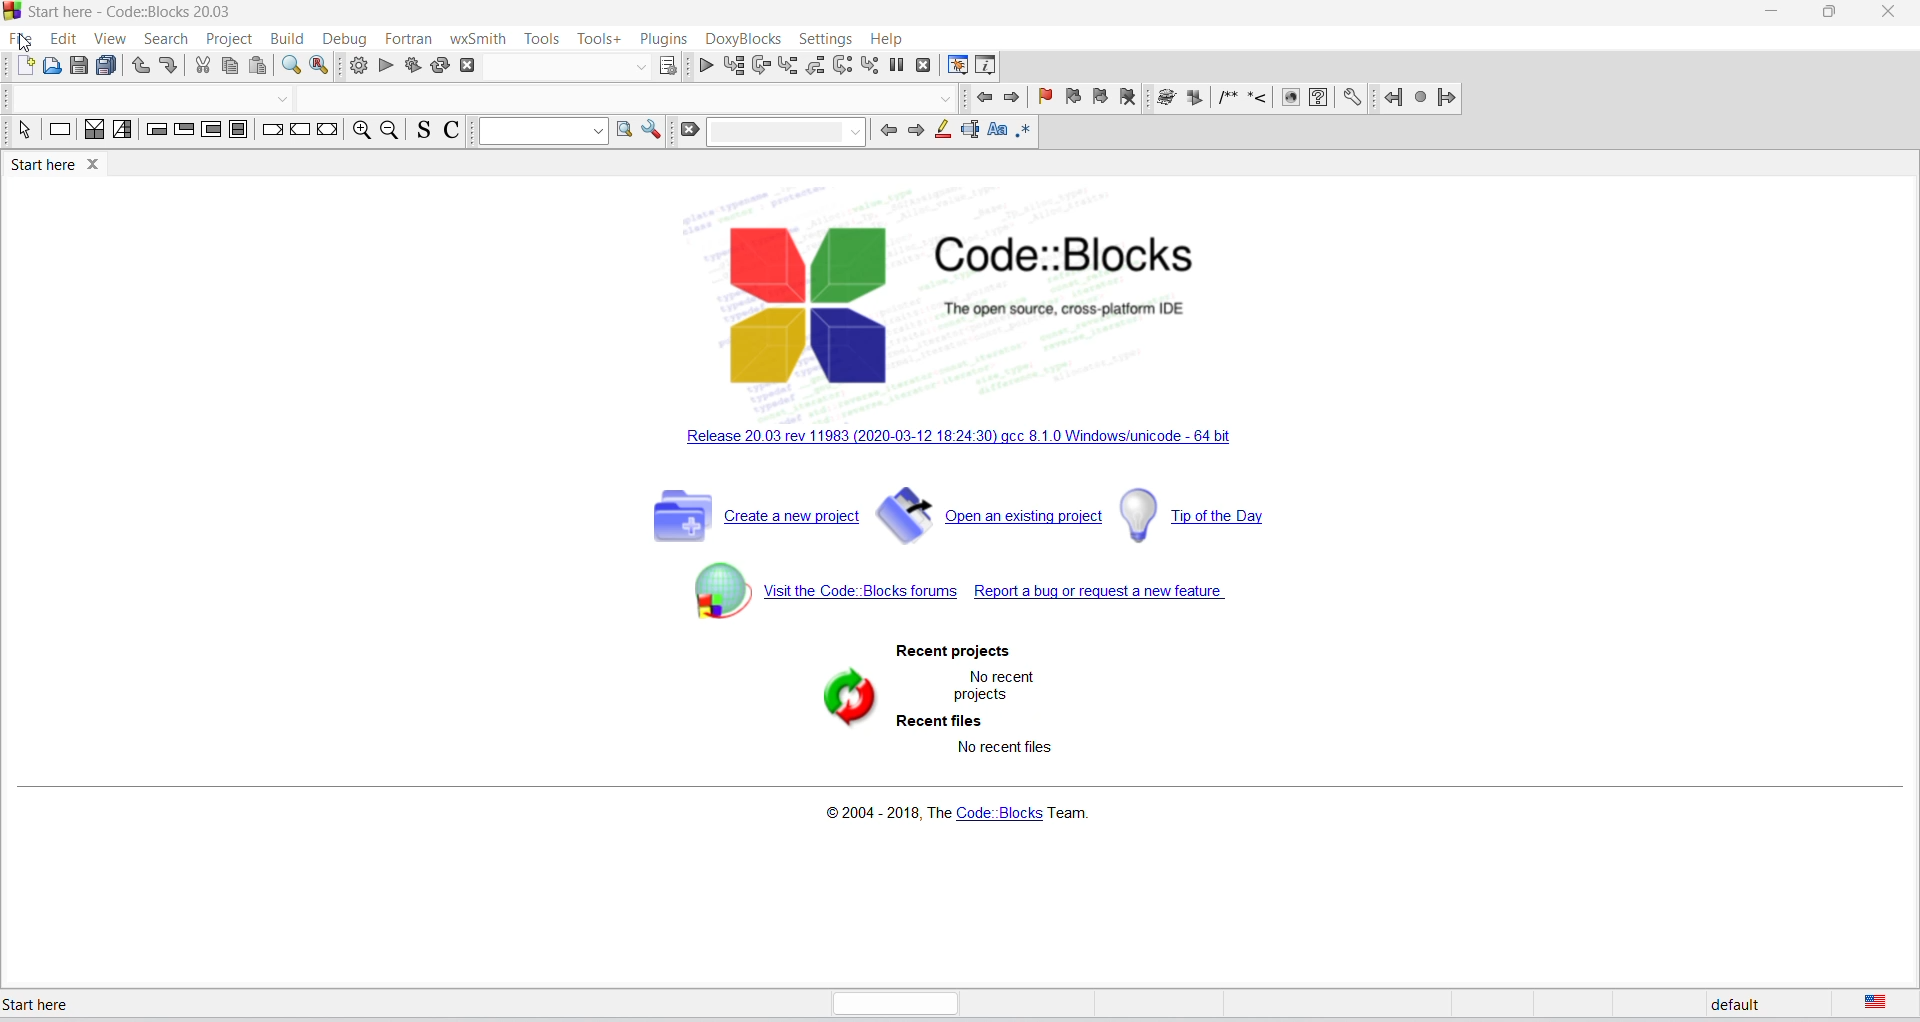  I want to click on search, so click(169, 39).